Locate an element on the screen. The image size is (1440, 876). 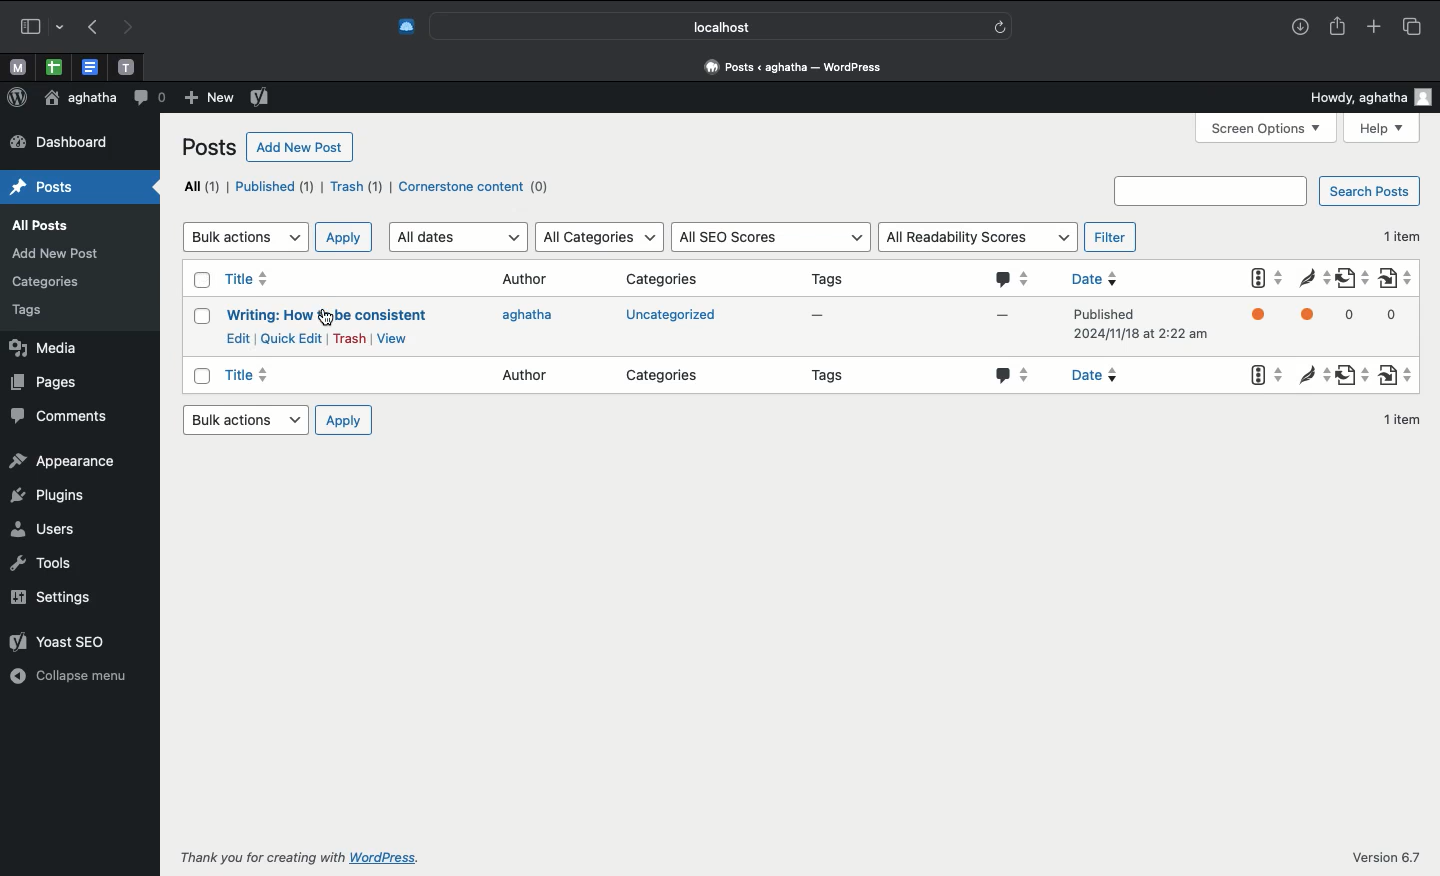
Apply is located at coordinates (345, 420).